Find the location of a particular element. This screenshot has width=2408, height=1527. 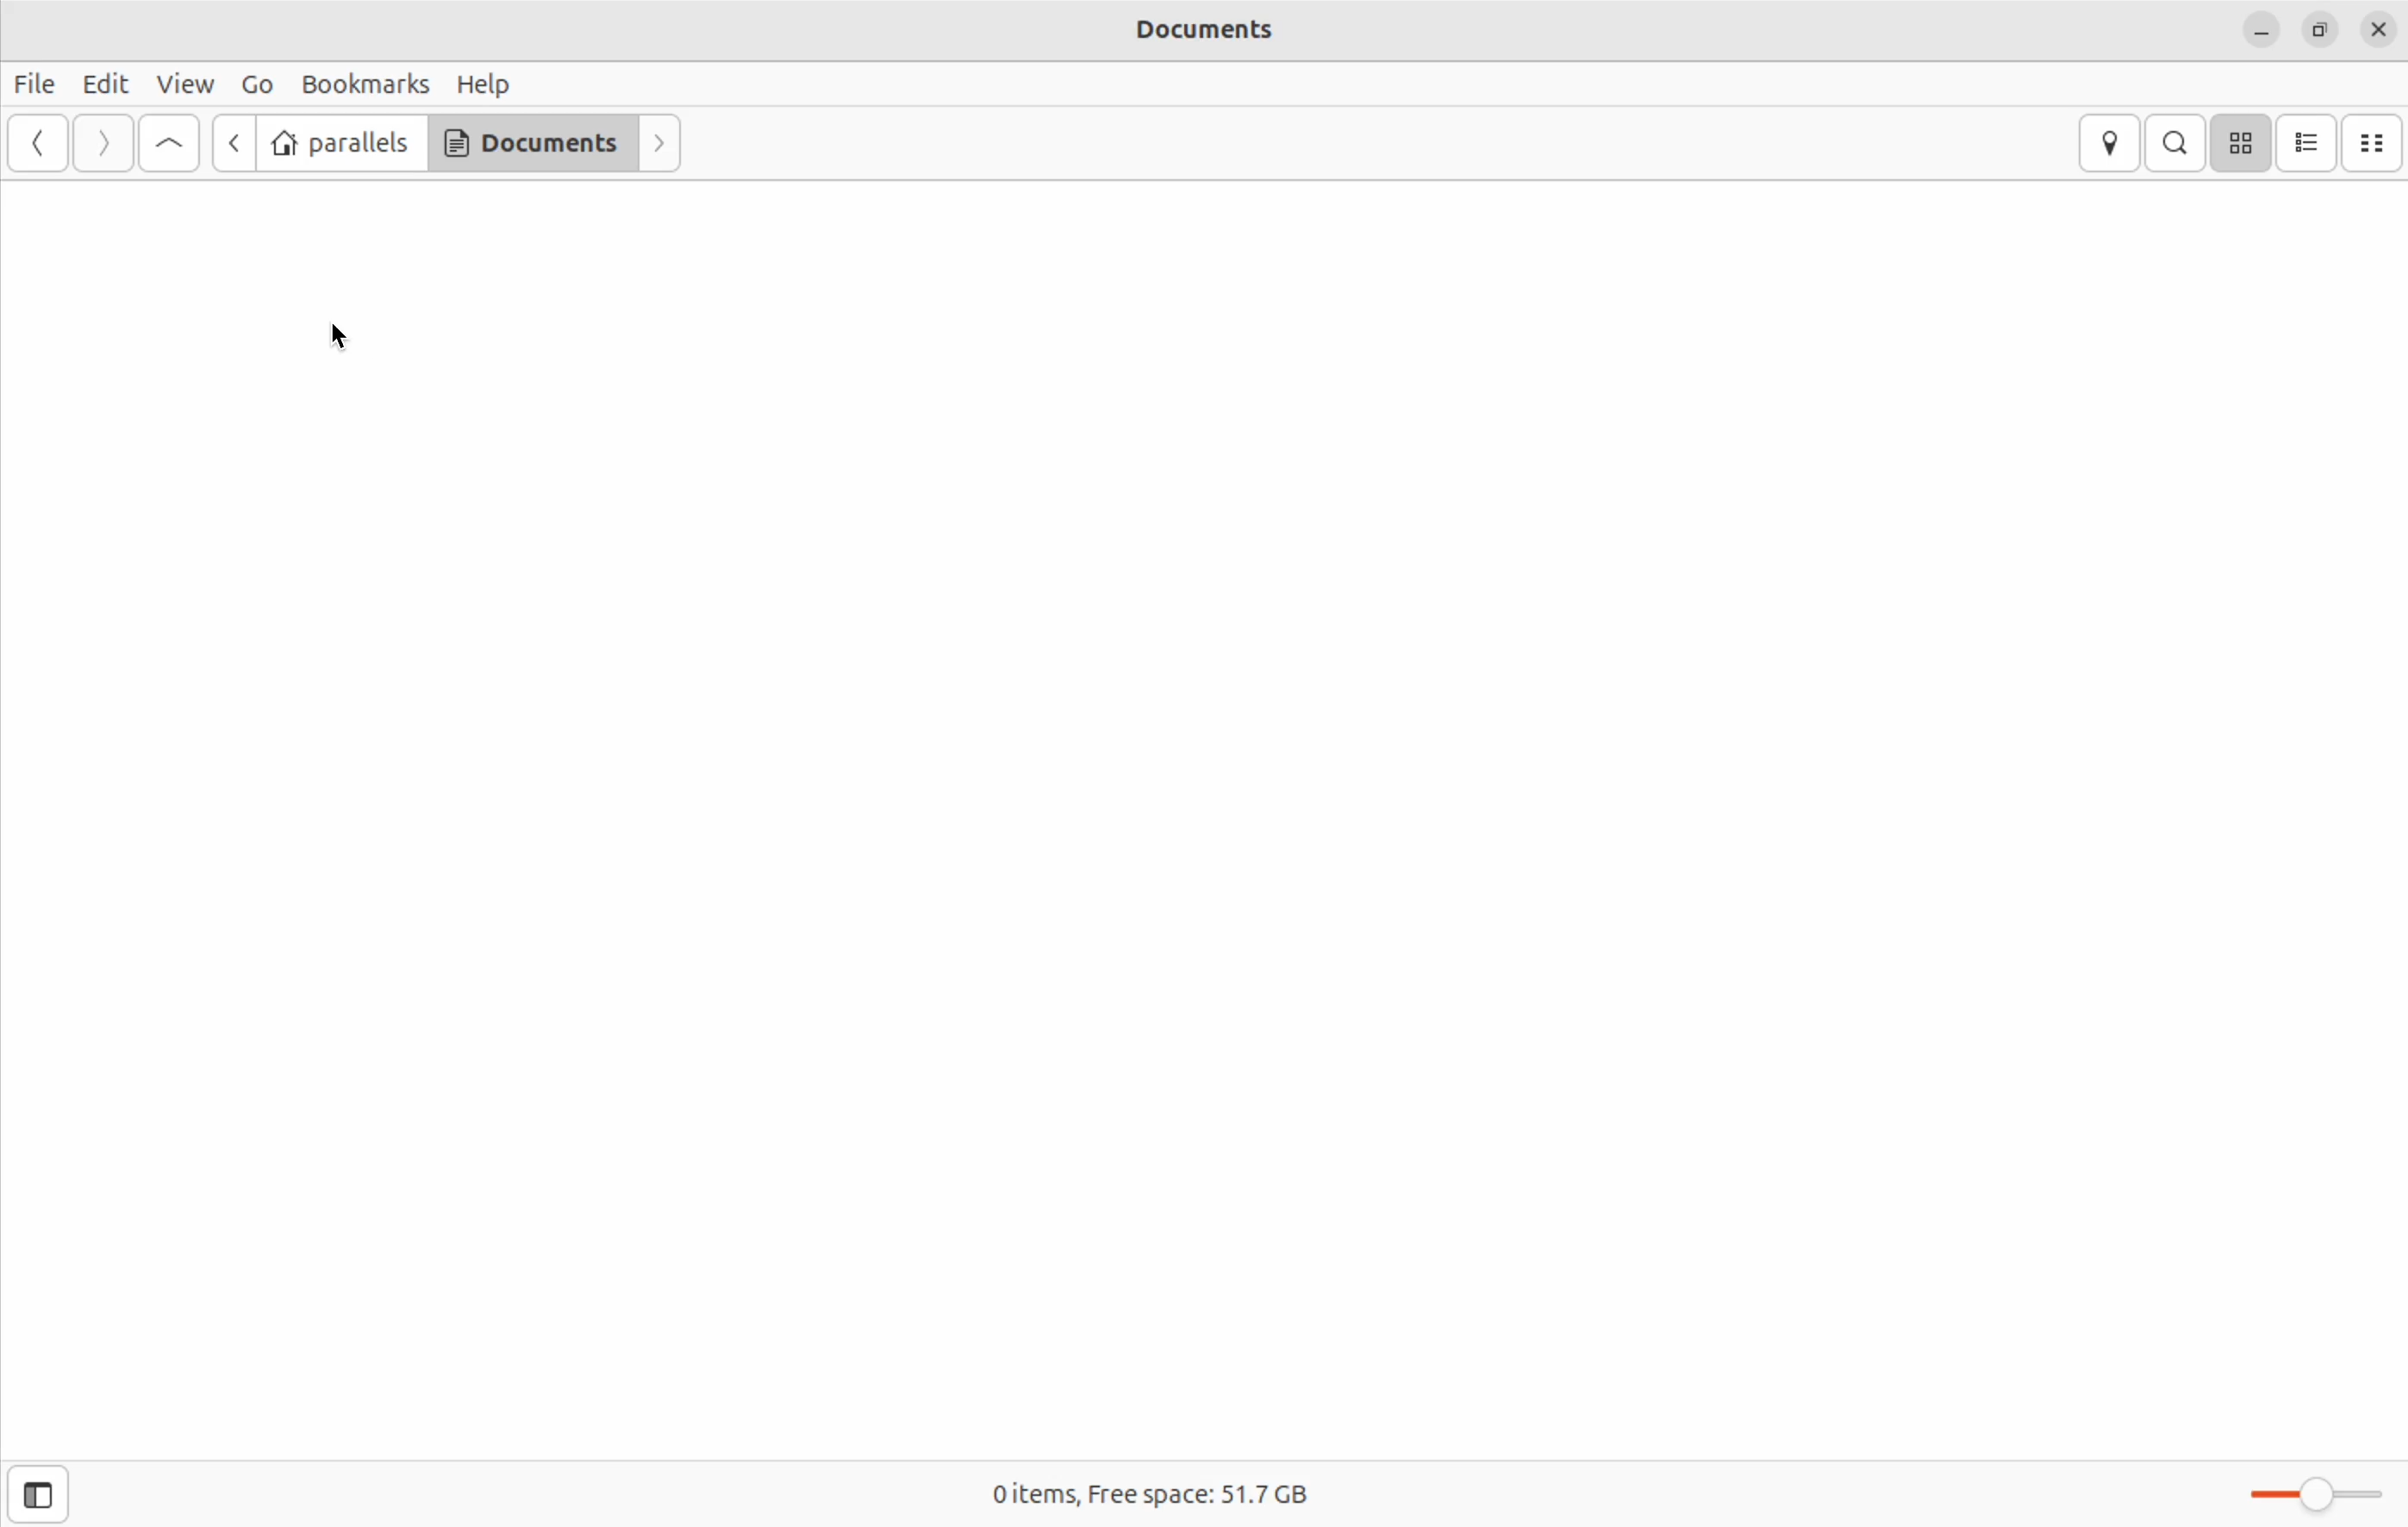

Go up is located at coordinates (174, 144).